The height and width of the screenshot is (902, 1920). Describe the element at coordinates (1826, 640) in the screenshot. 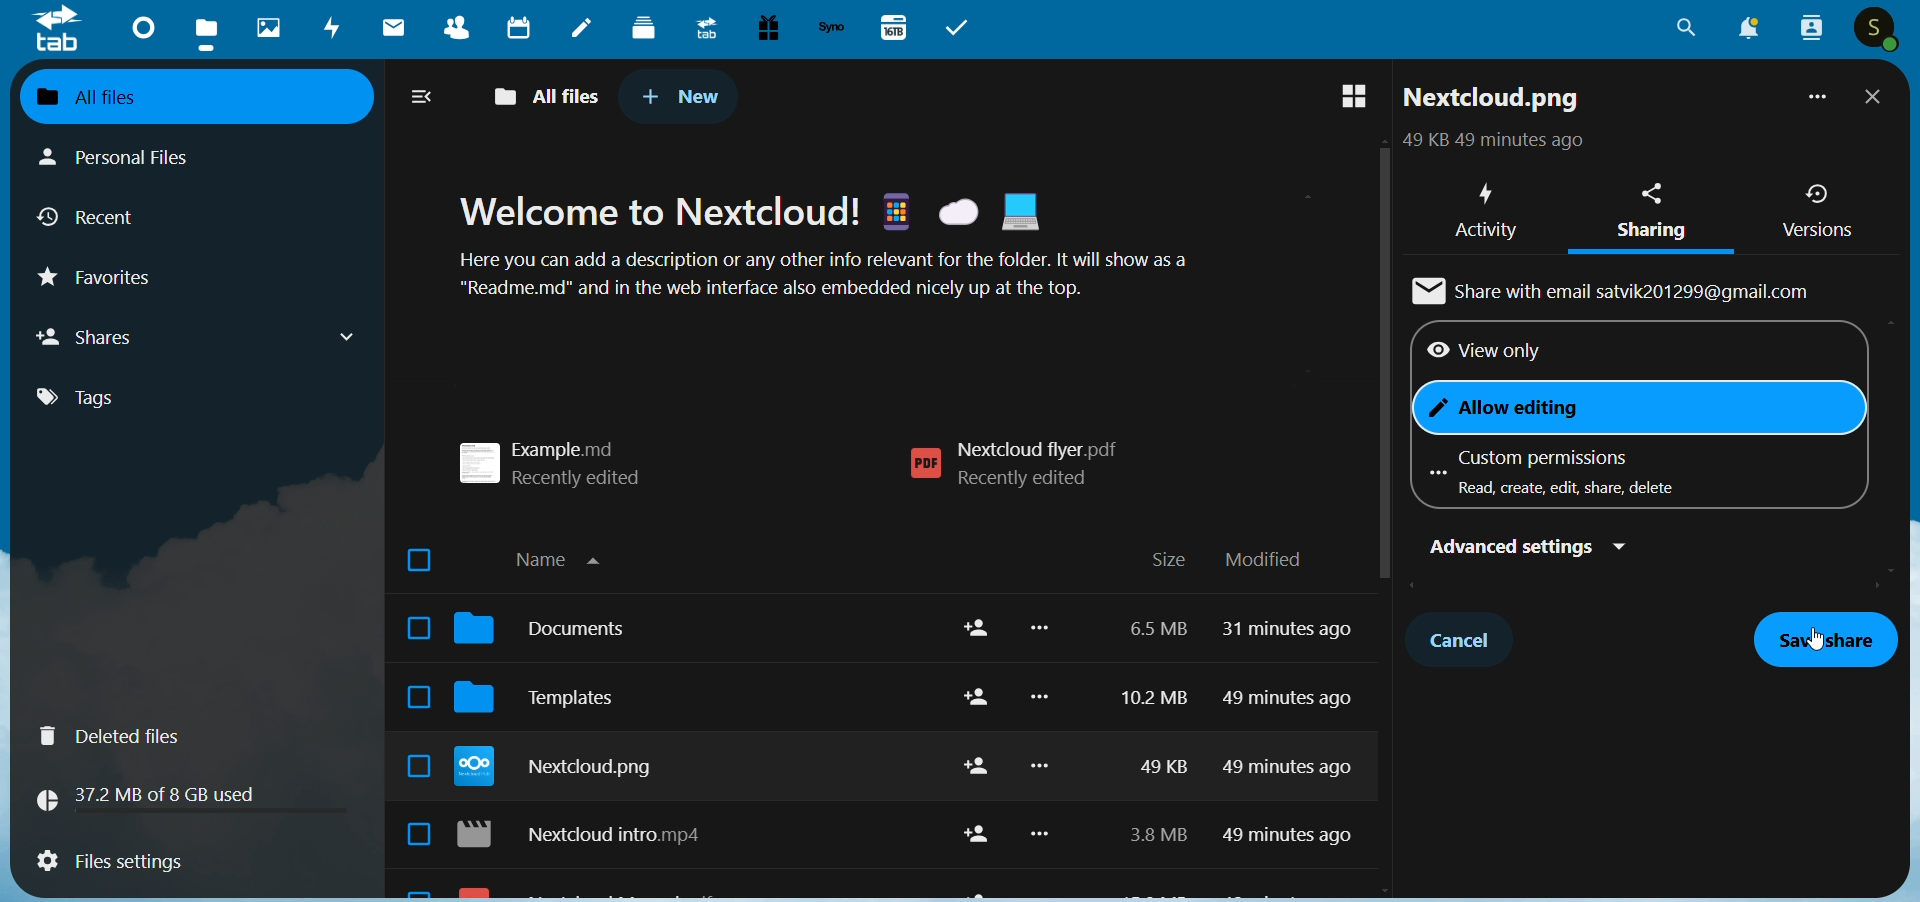

I see `save share` at that location.